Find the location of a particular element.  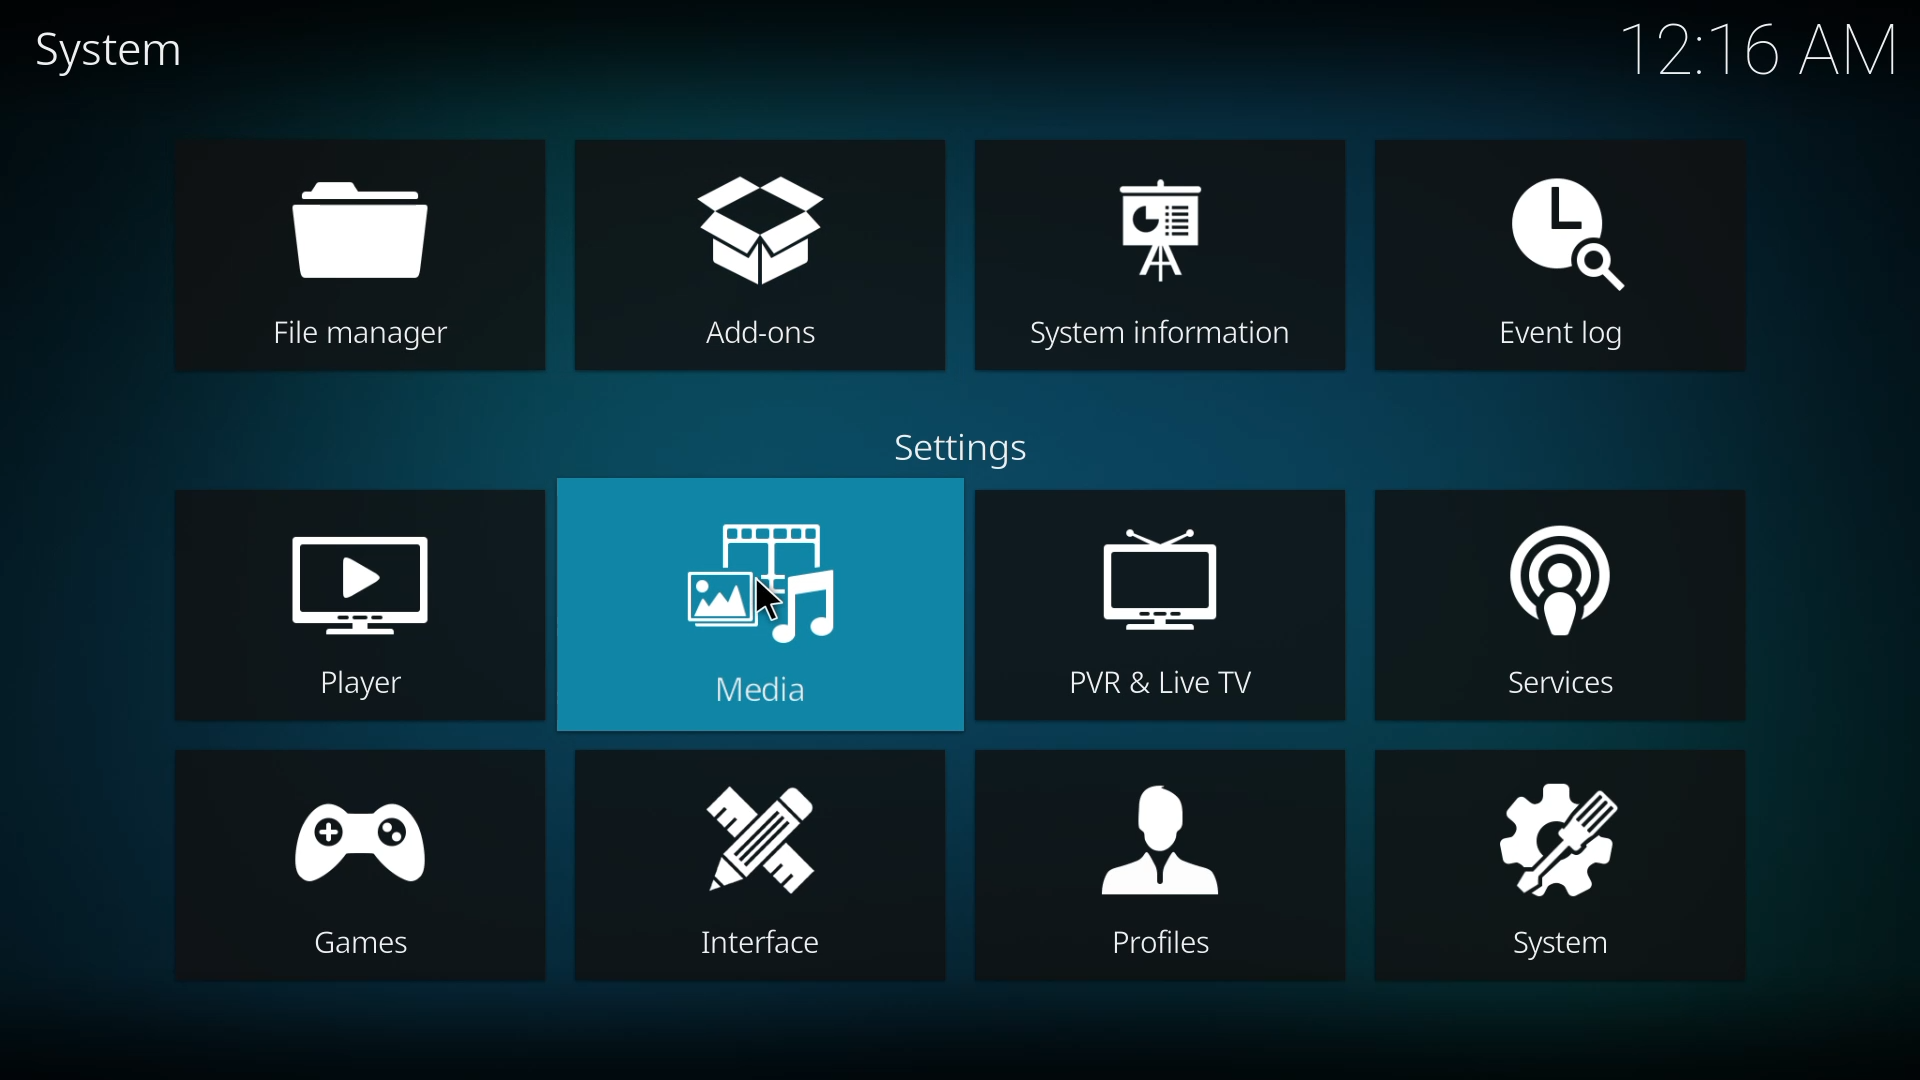

System is located at coordinates (1562, 950).